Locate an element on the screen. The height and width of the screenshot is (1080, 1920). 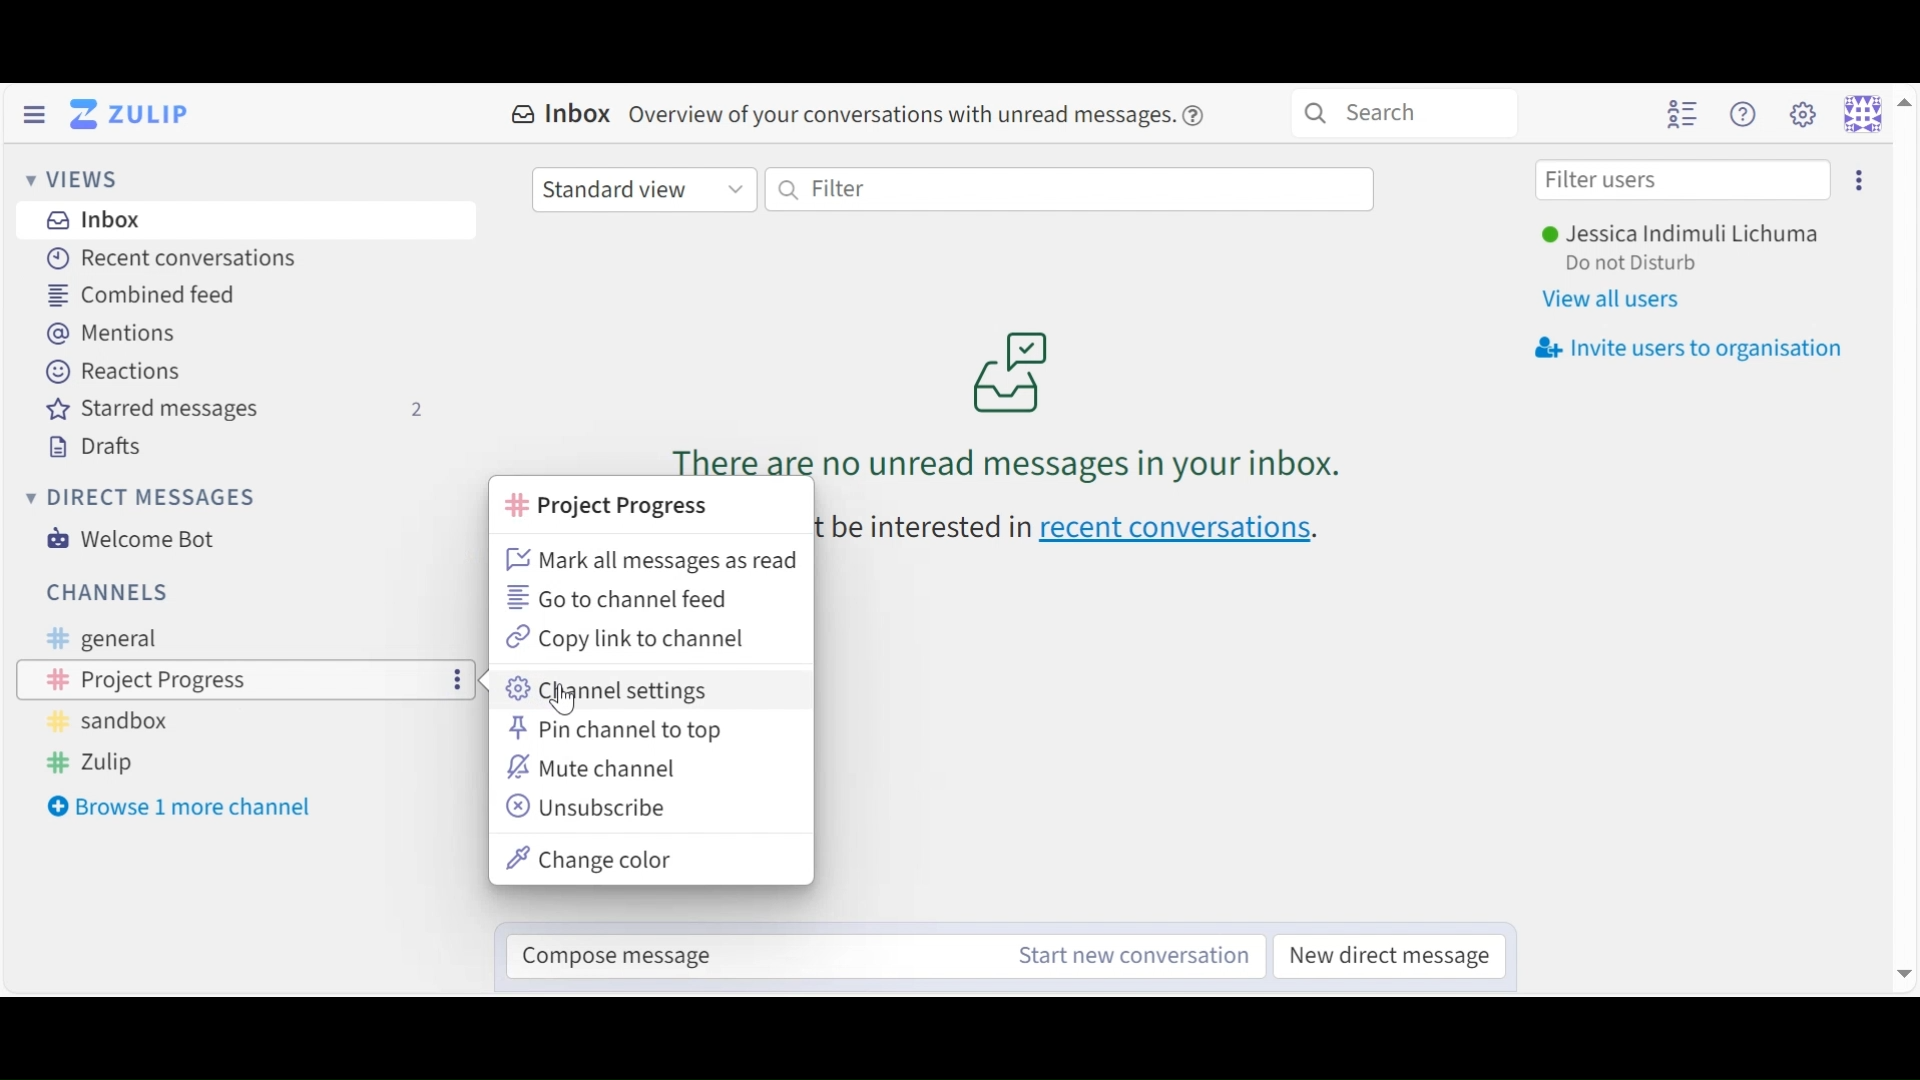
Recent Conversations is located at coordinates (170, 260).